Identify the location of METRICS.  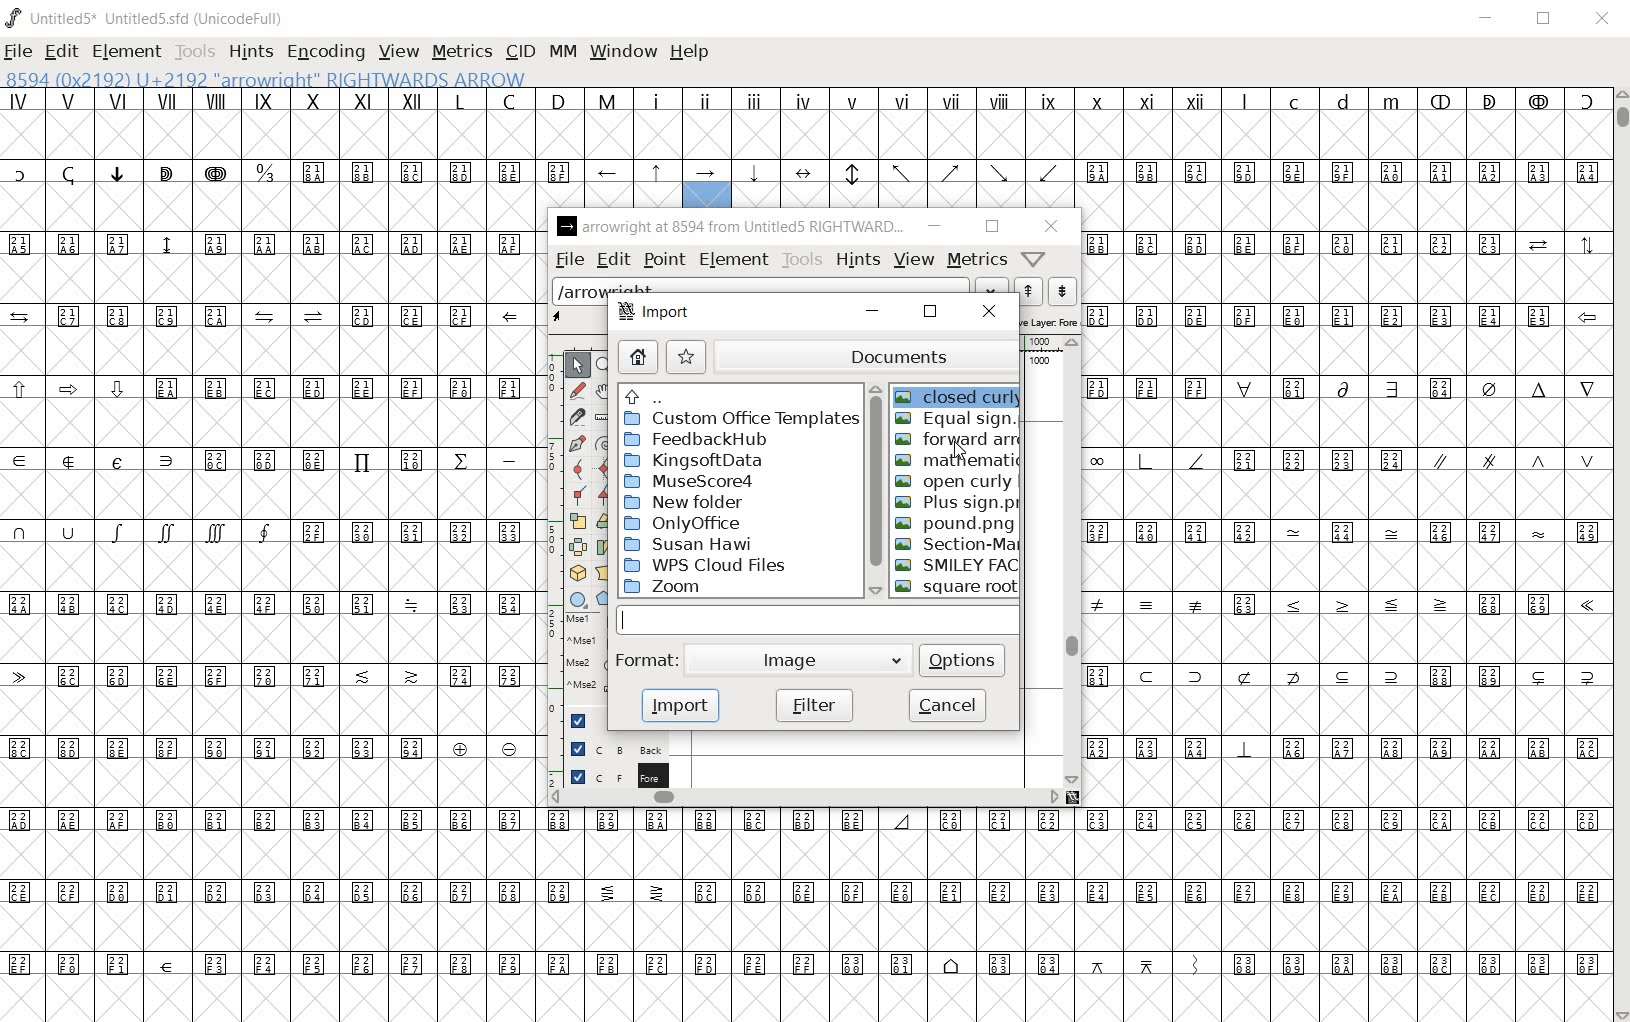
(461, 51).